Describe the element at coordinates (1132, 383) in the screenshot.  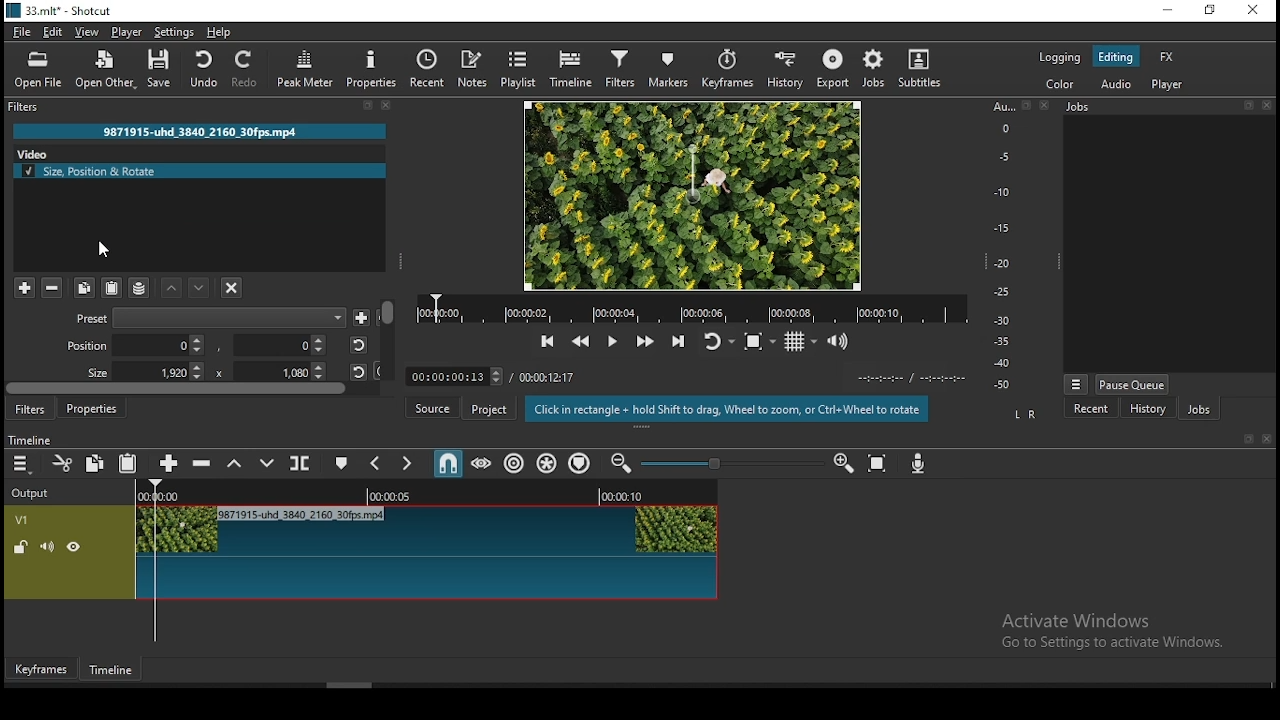
I see `pause queue` at that location.